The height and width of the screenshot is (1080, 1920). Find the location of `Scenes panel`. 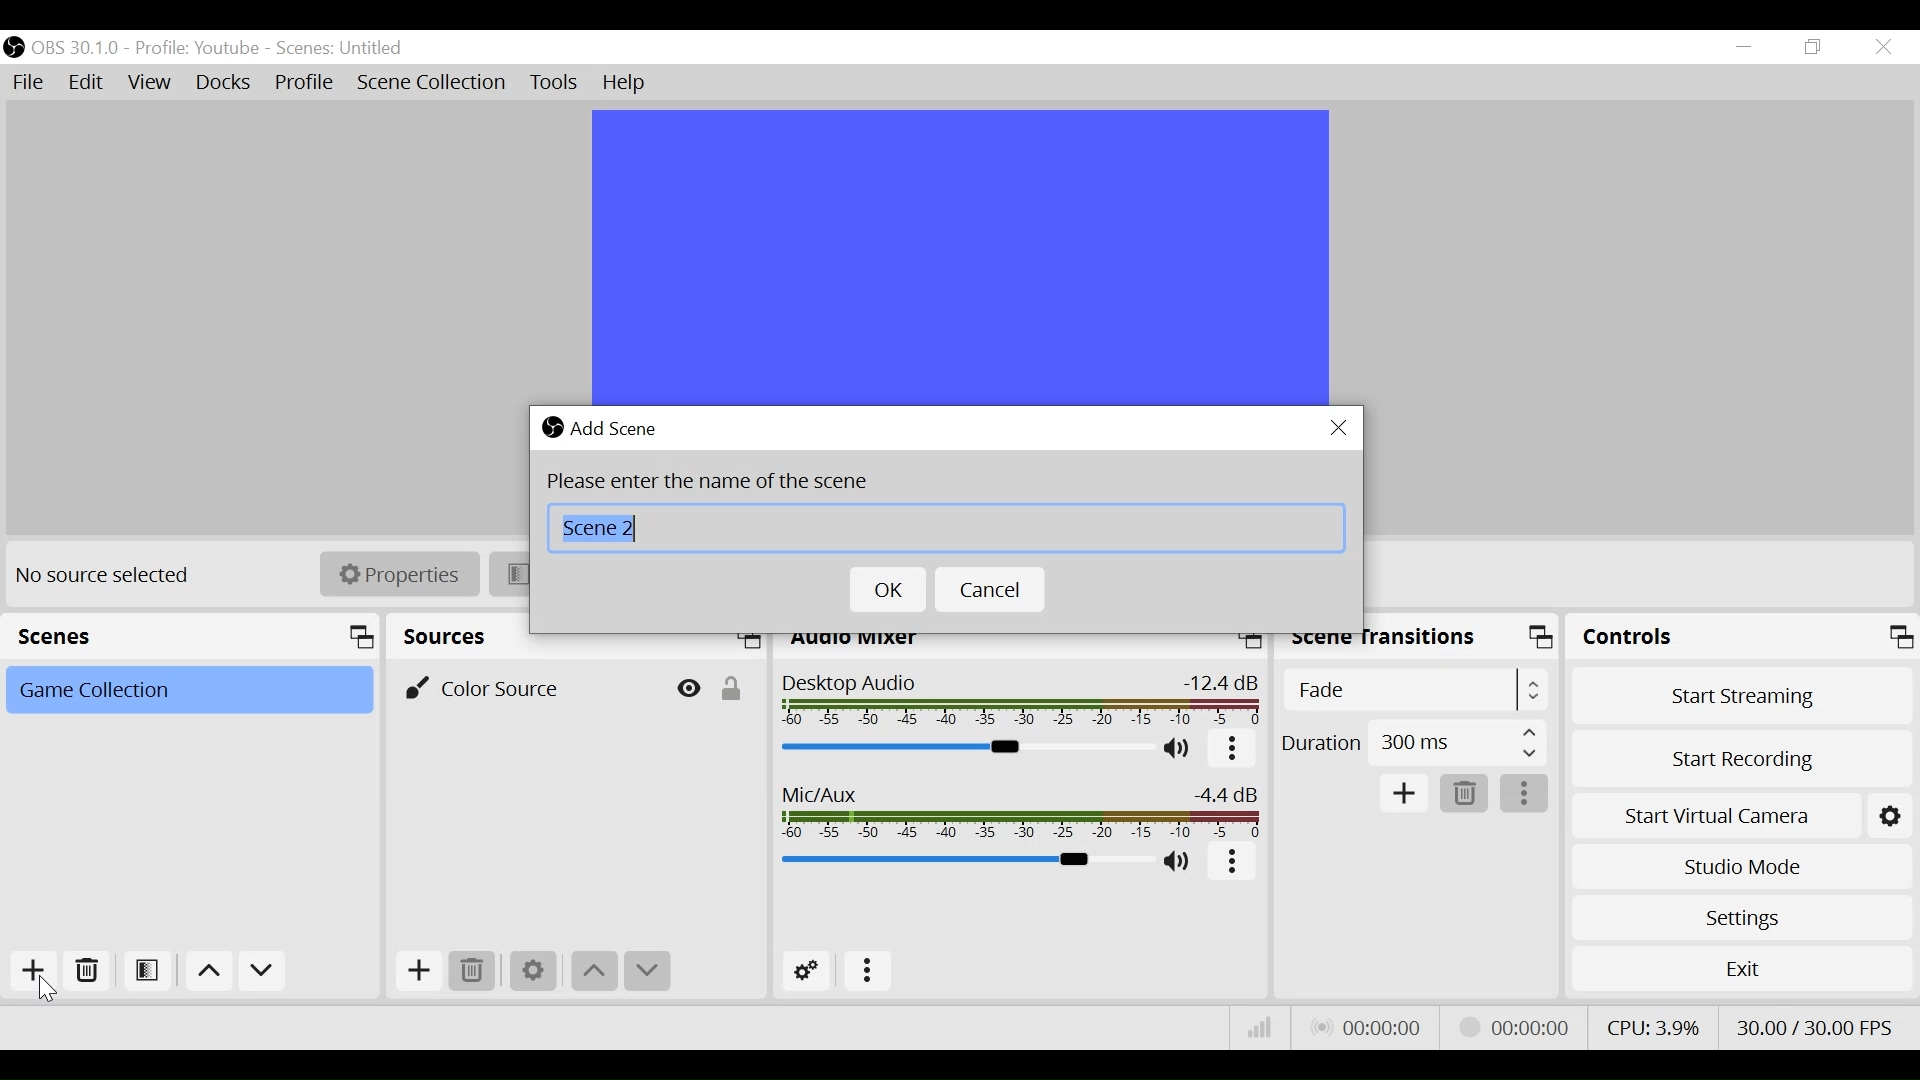

Scenes panel is located at coordinates (194, 637).